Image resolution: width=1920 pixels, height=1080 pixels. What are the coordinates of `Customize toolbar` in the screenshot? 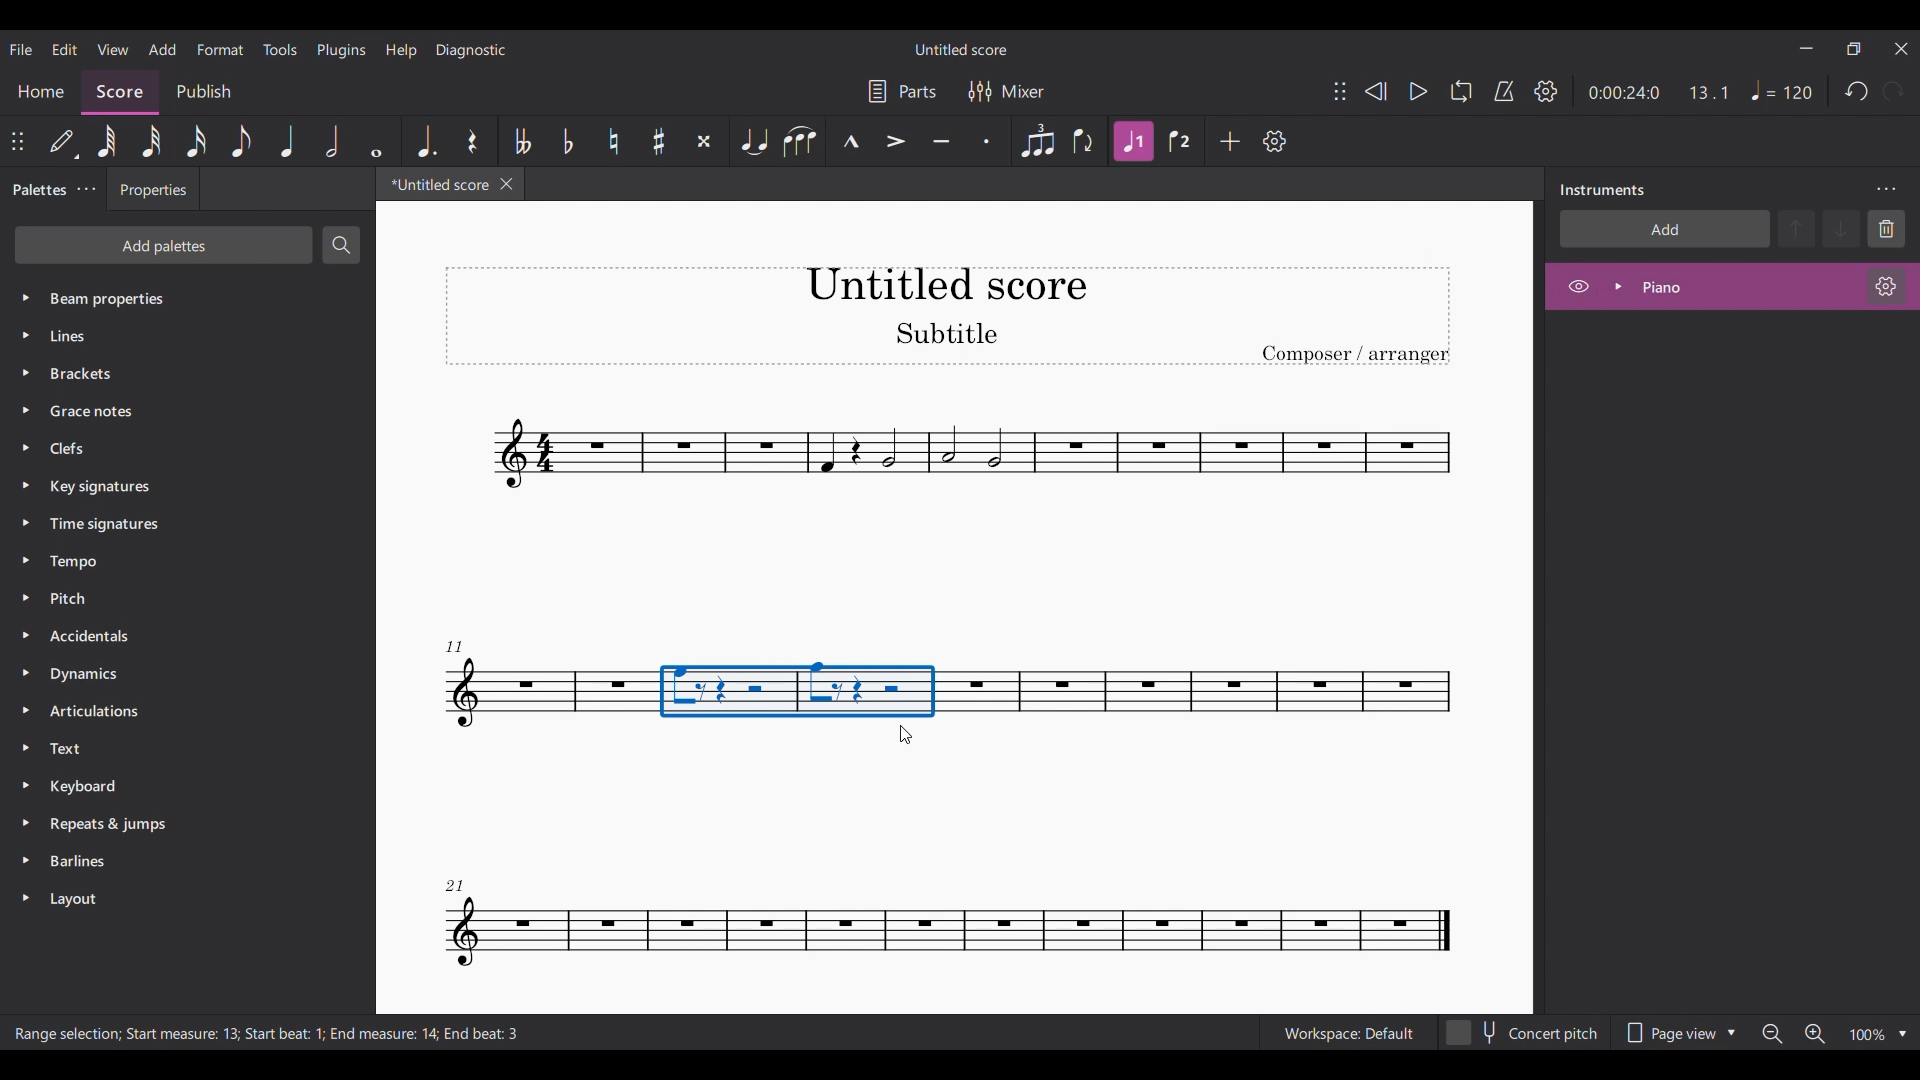 It's located at (1274, 142).